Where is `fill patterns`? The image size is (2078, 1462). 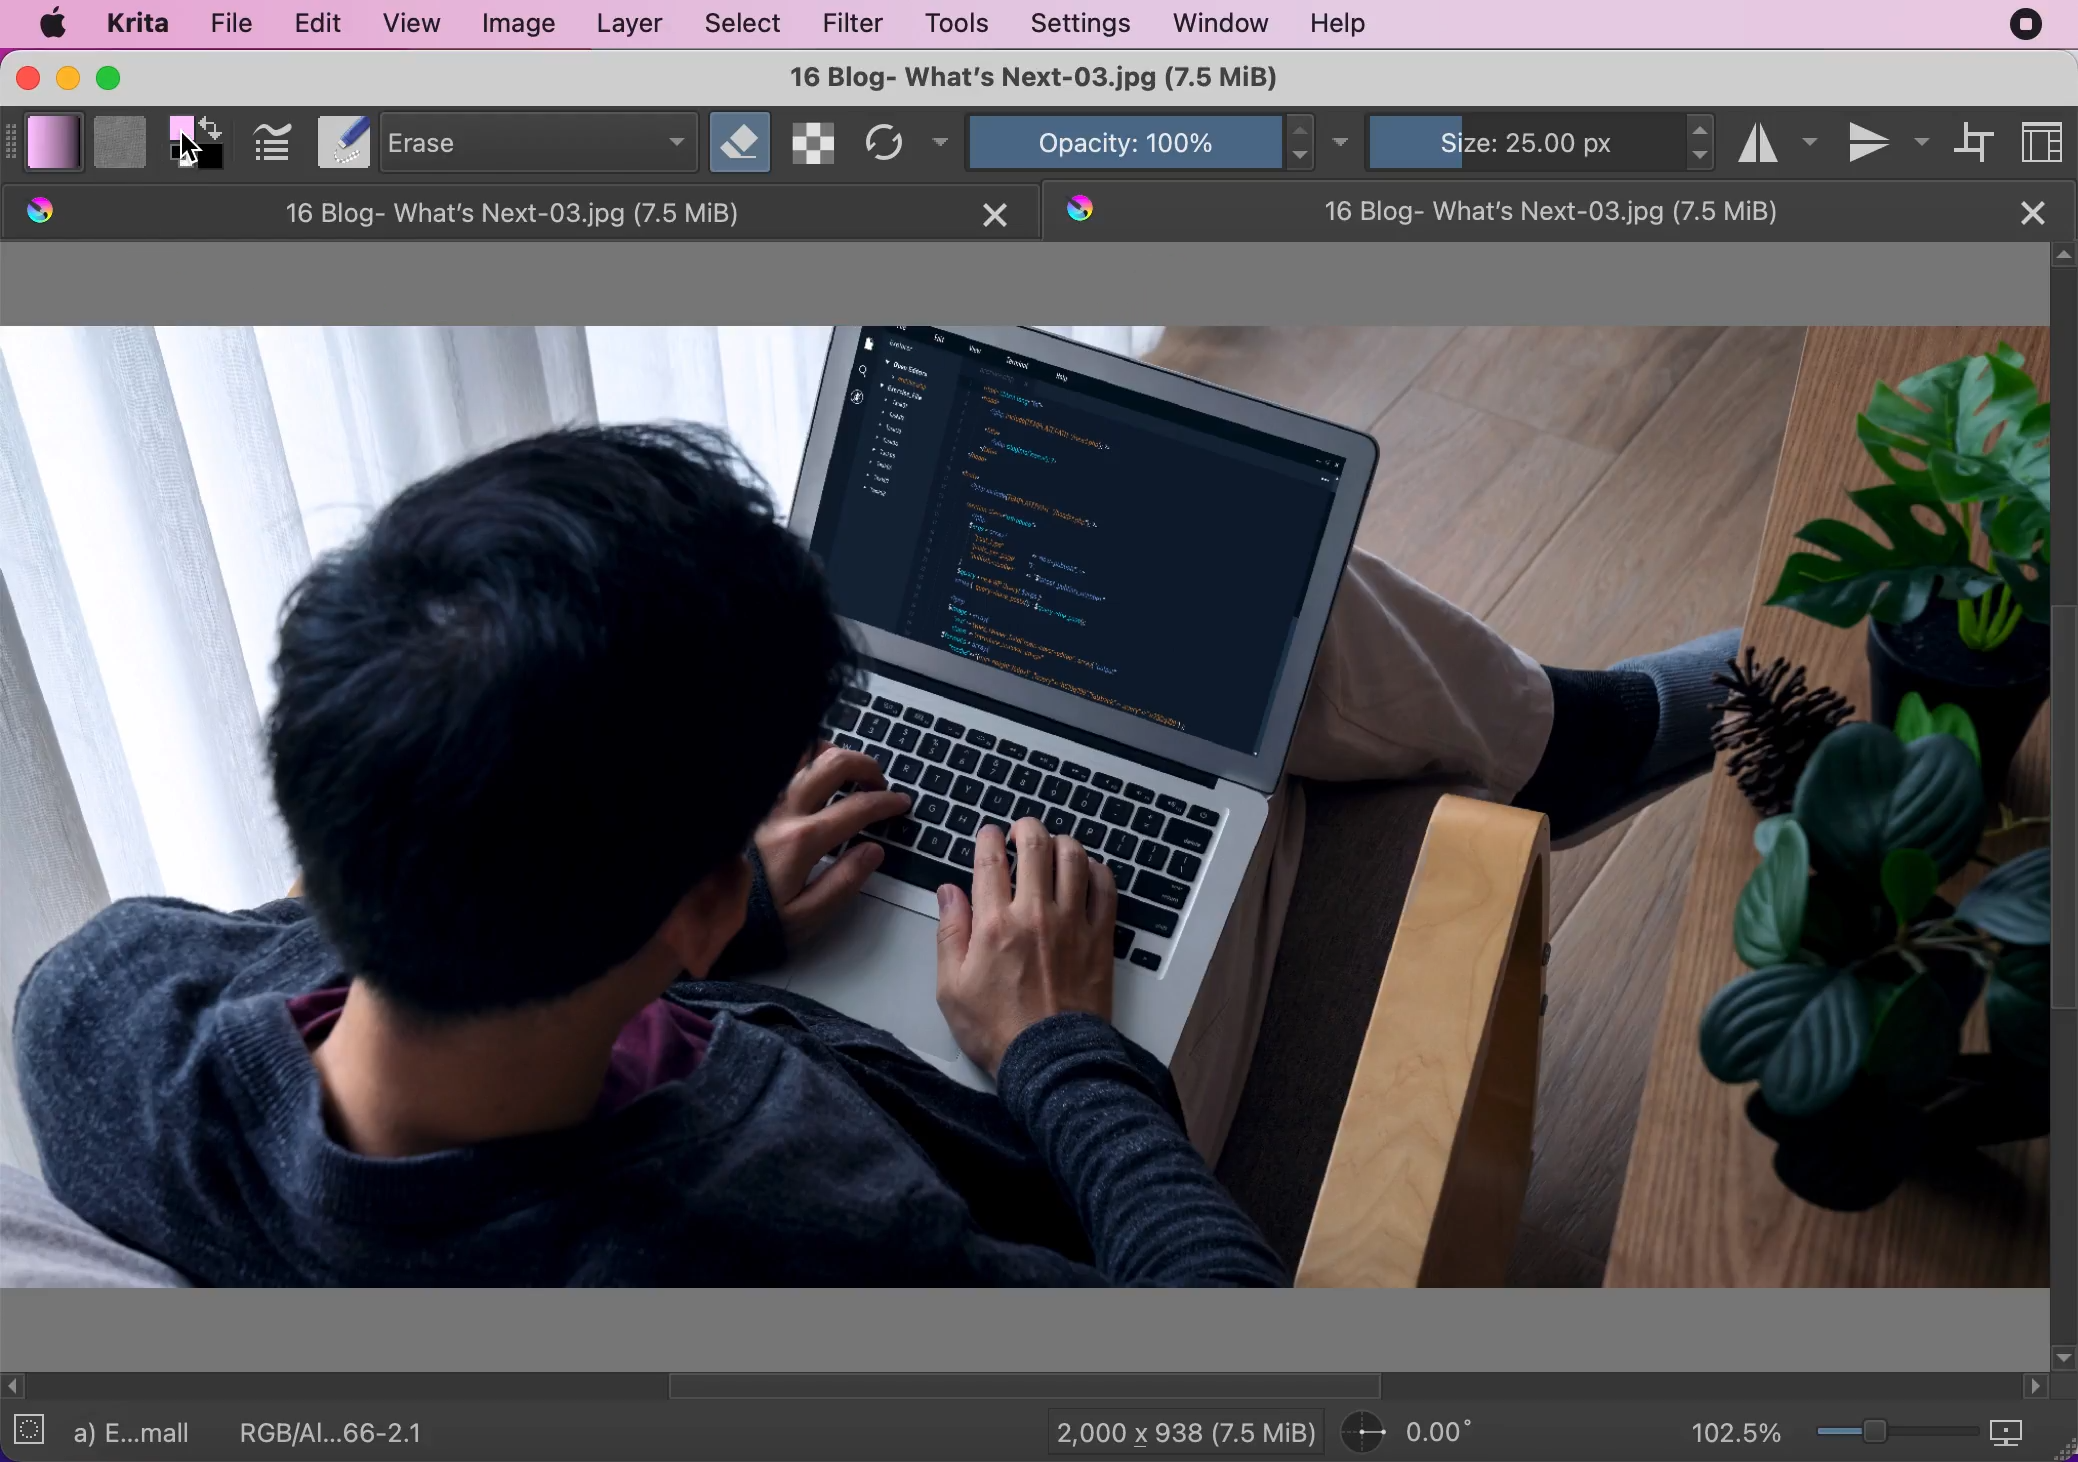 fill patterns is located at coordinates (118, 141).